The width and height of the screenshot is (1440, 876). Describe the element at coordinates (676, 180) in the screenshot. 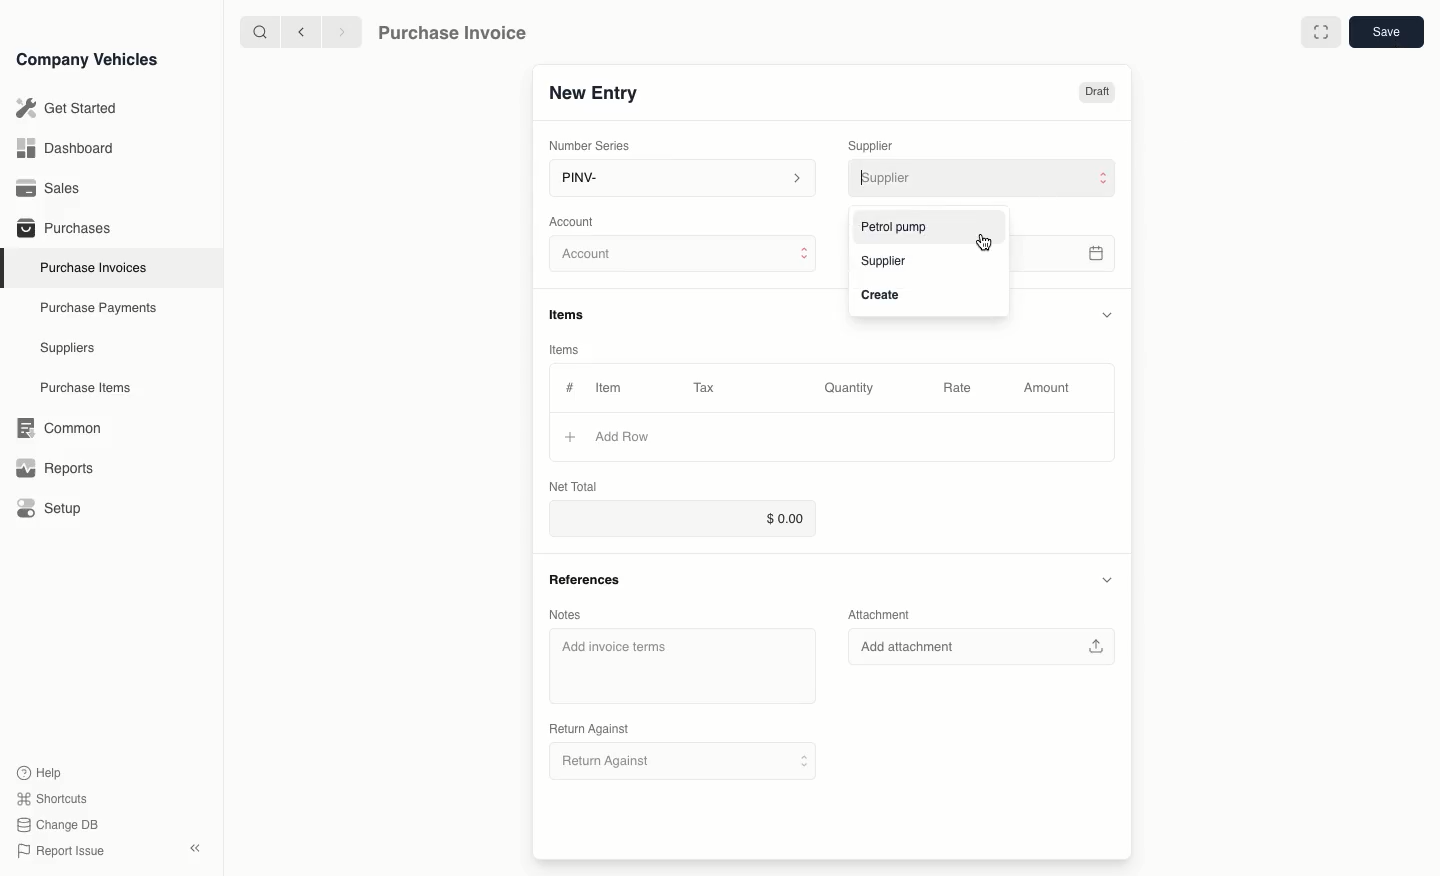

I see `PINV-` at that location.